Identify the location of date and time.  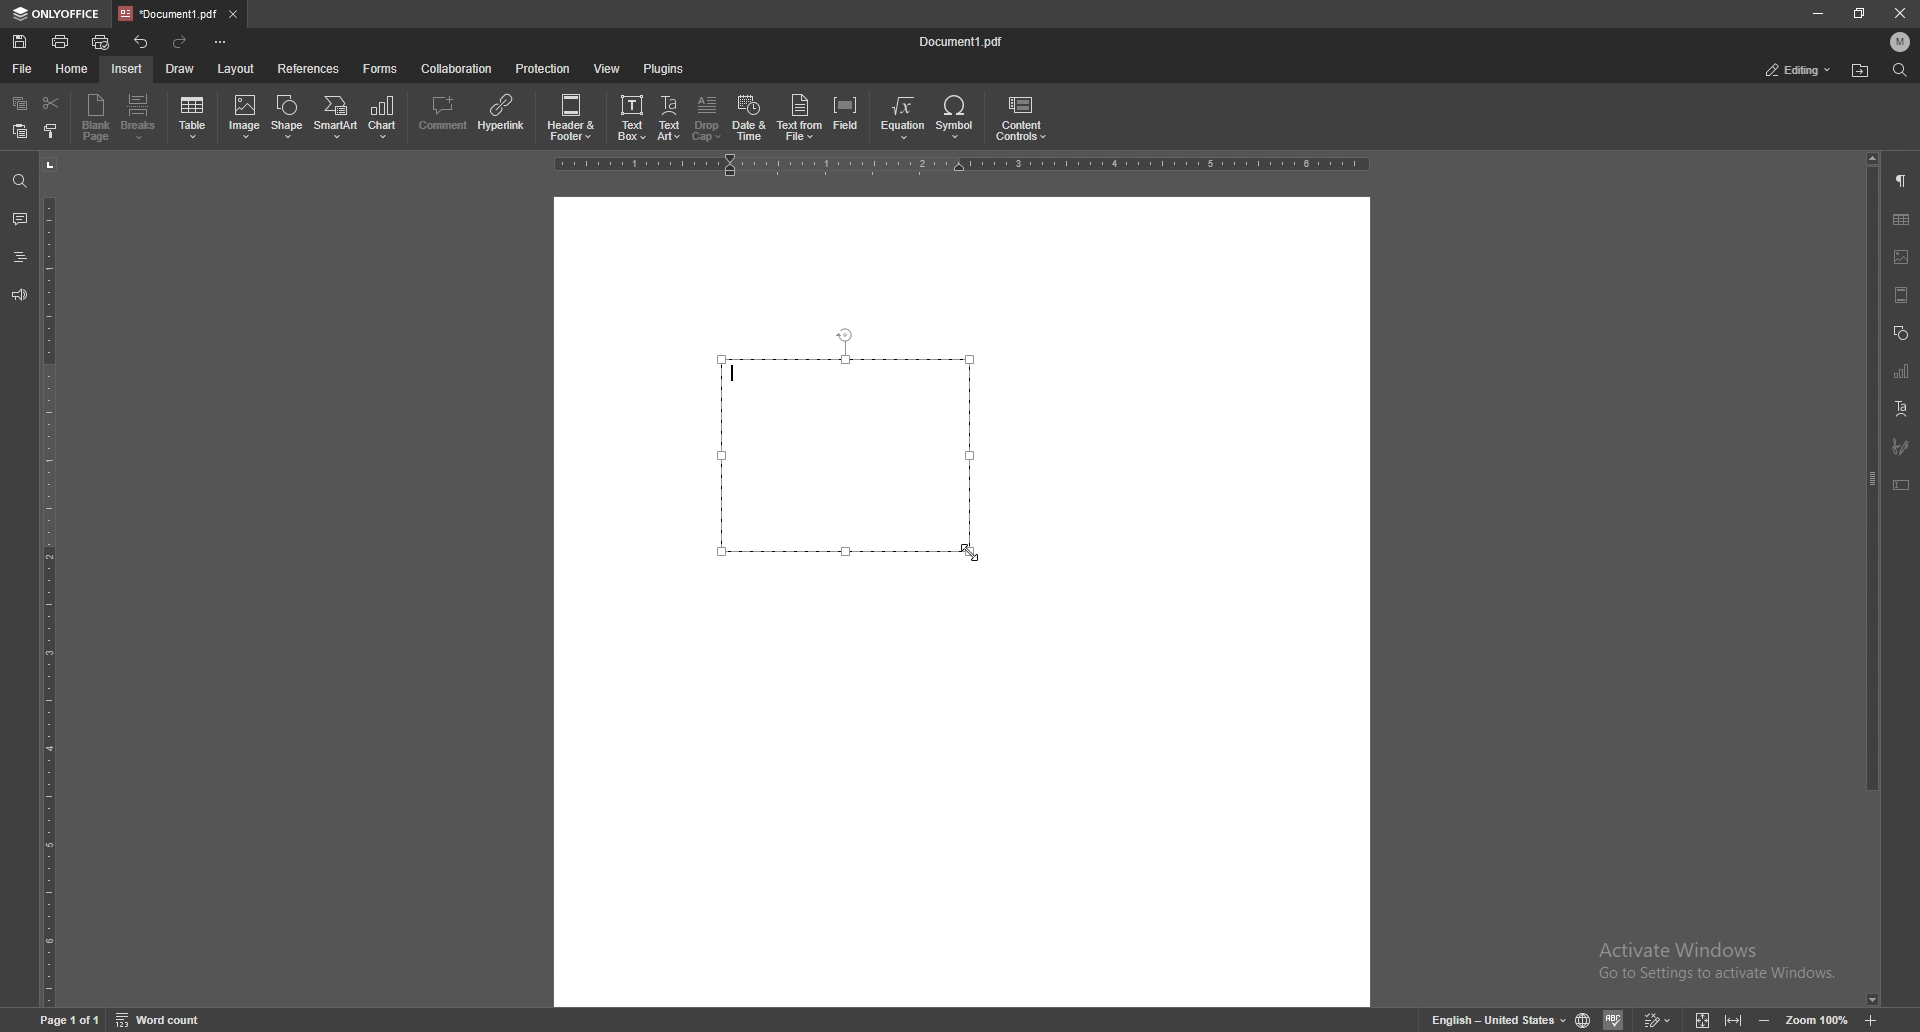
(749, 118).